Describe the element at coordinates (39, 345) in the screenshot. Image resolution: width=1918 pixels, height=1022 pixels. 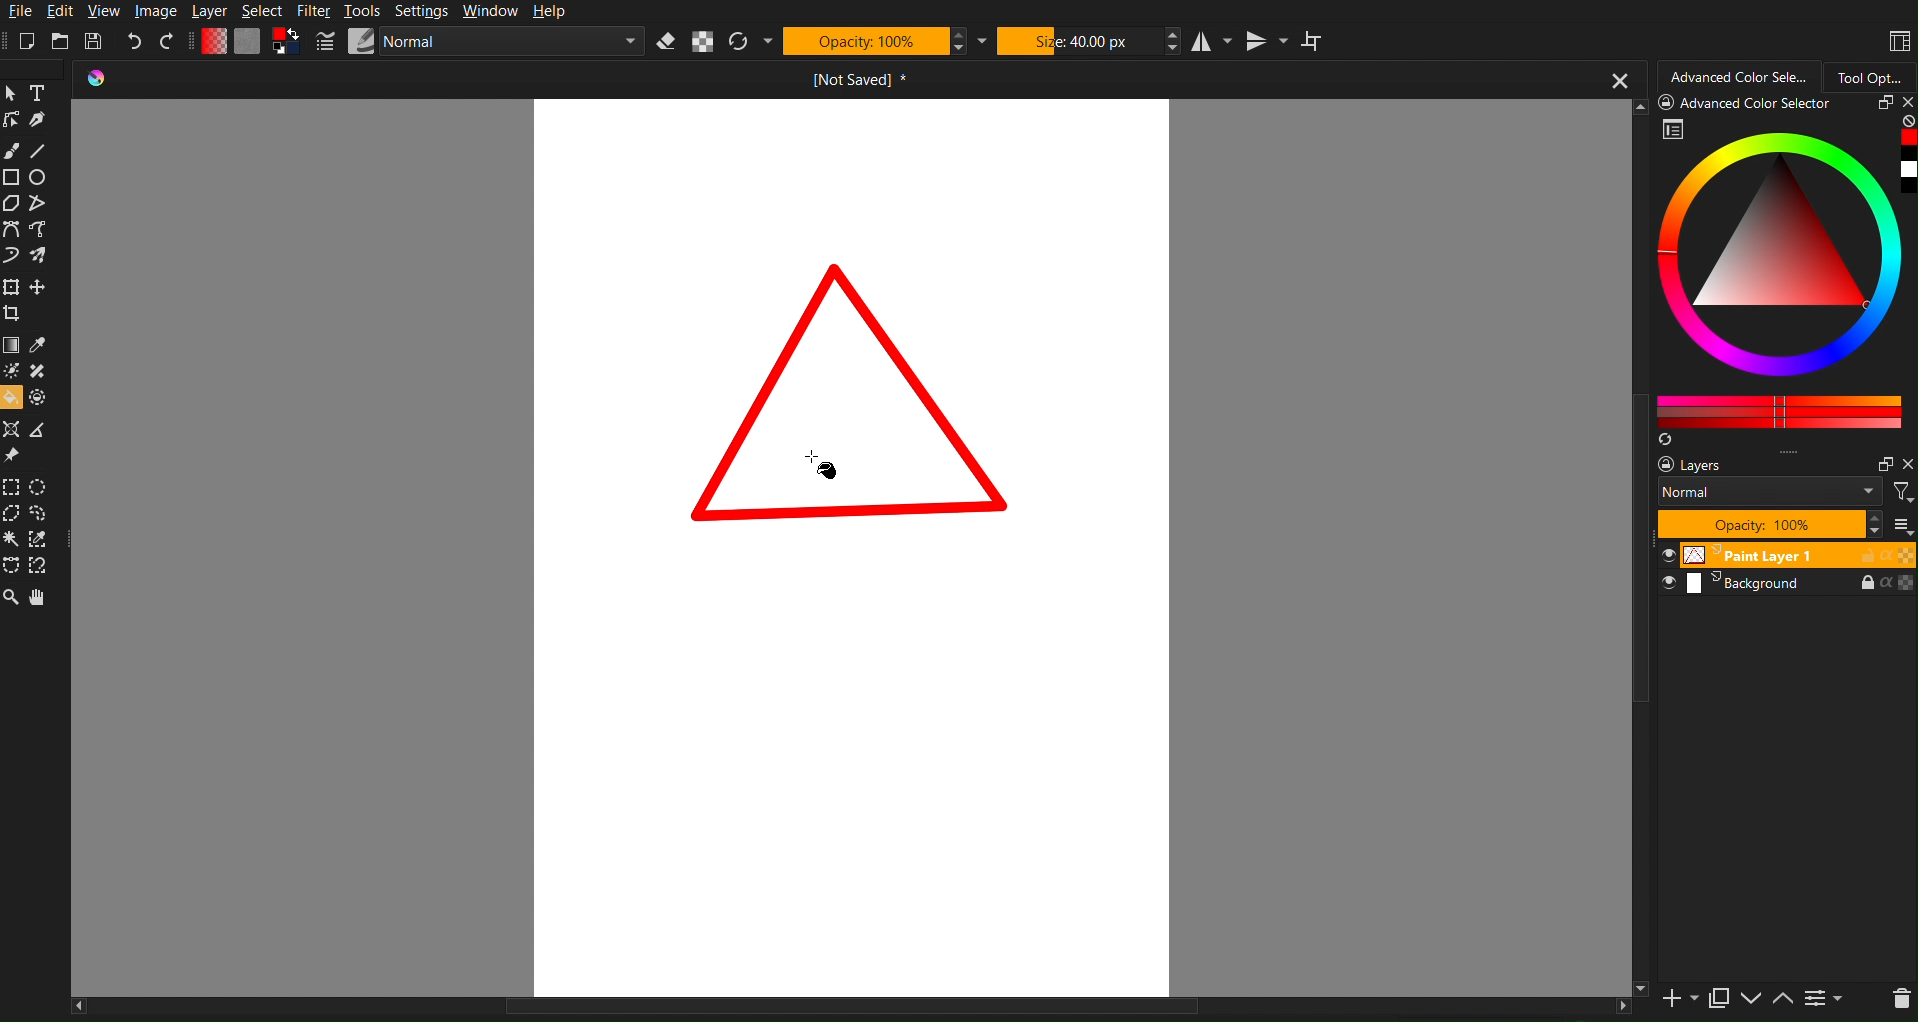
I see `sample a color from the image or current layer` at that location.